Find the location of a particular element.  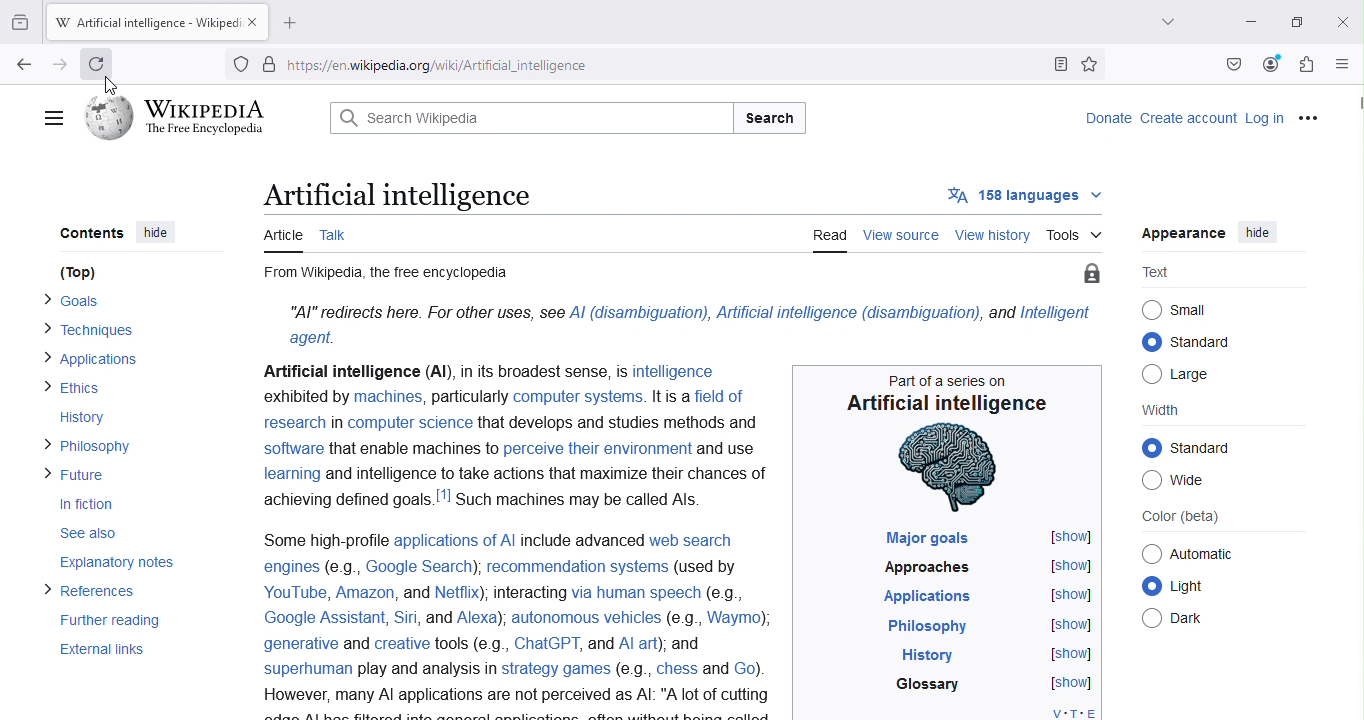

Amazon, is located at coordinates (361, 592).